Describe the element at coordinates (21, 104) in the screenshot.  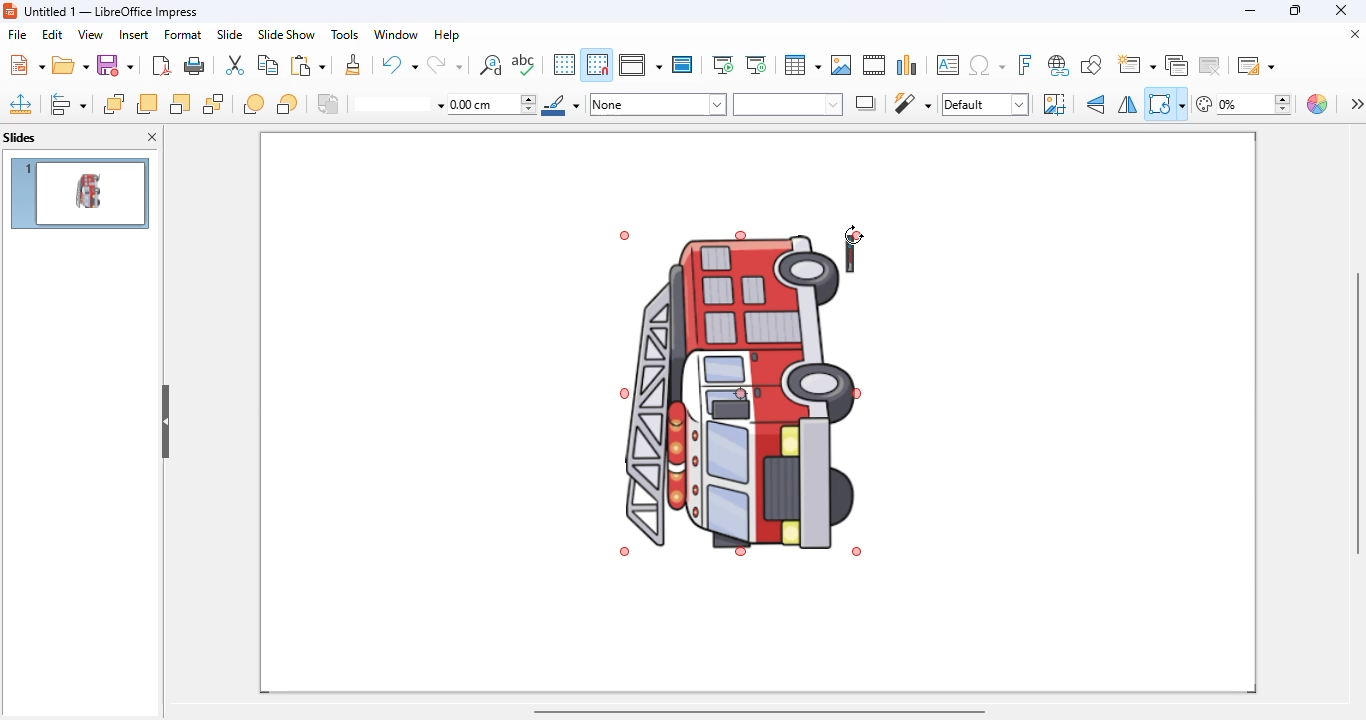
I see `position and size` at that location.